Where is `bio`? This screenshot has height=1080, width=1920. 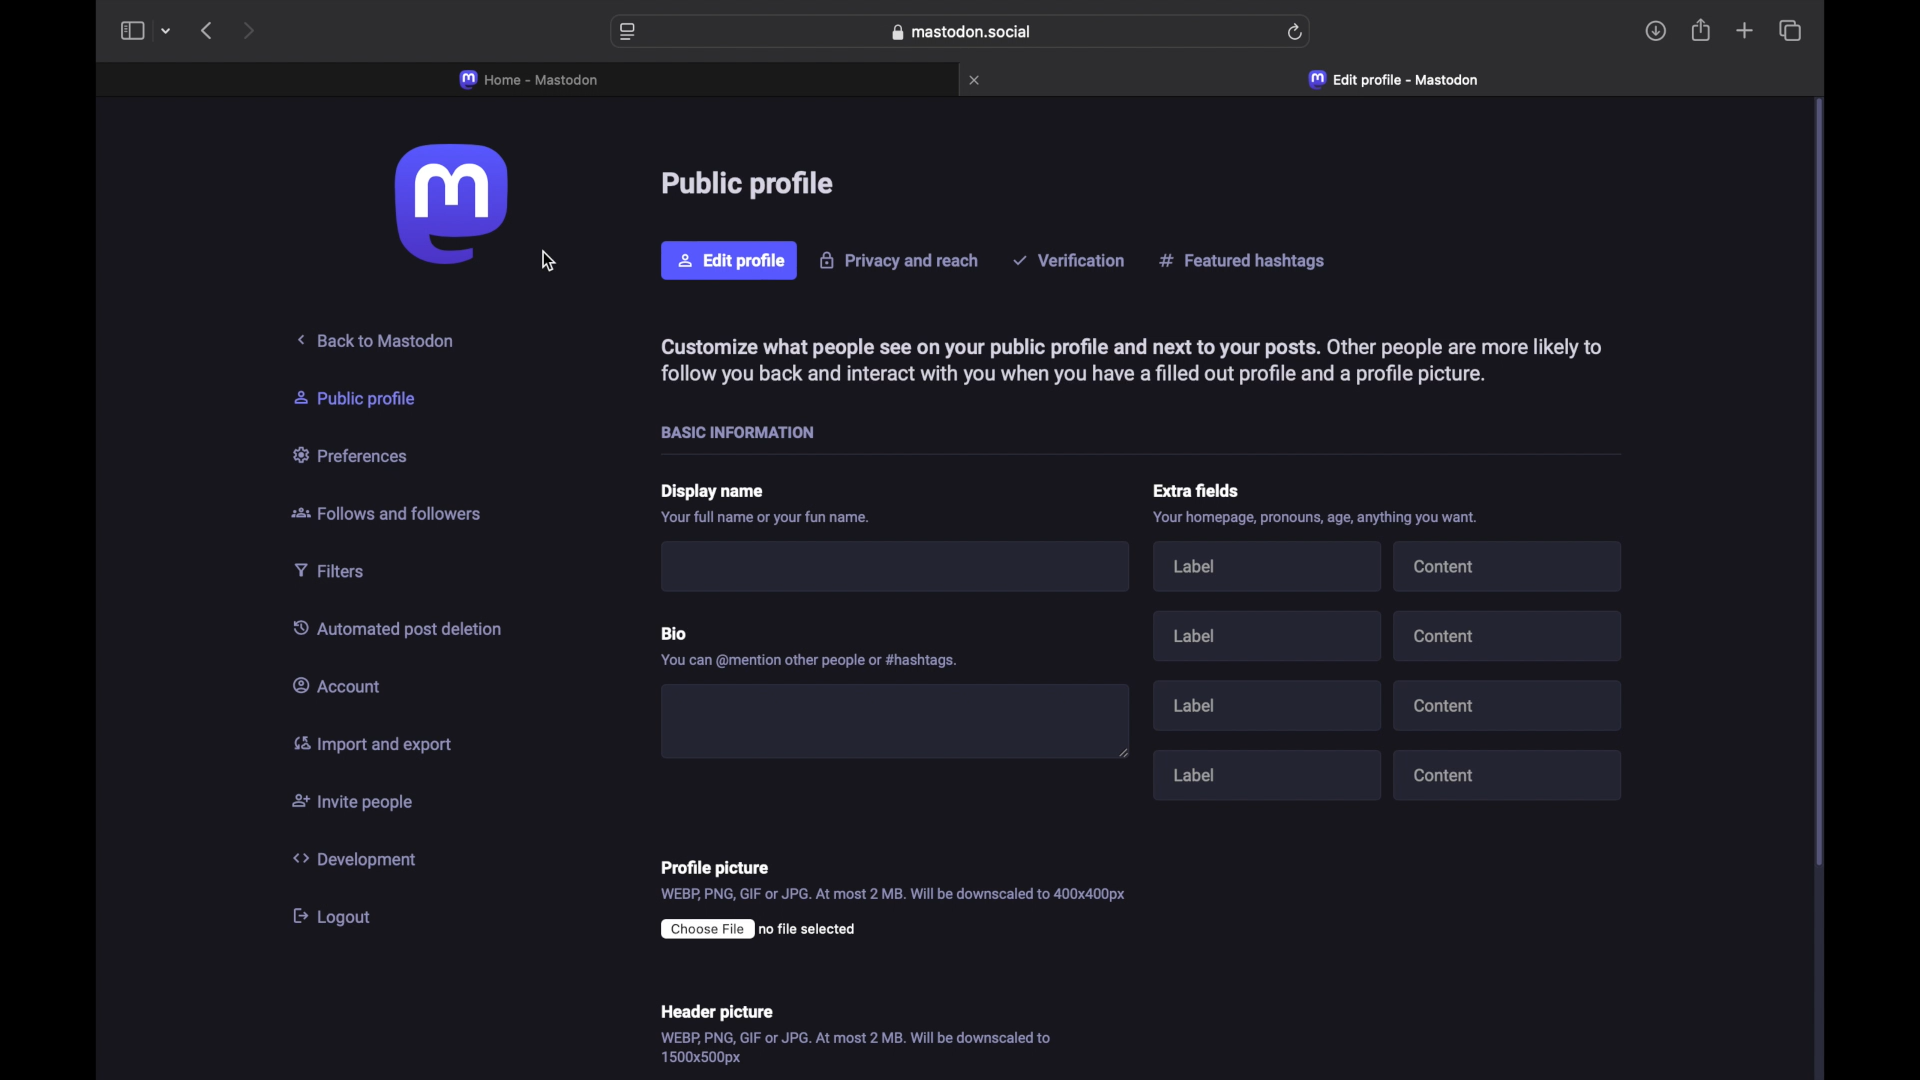
bio is located at coordinates (676, 632).